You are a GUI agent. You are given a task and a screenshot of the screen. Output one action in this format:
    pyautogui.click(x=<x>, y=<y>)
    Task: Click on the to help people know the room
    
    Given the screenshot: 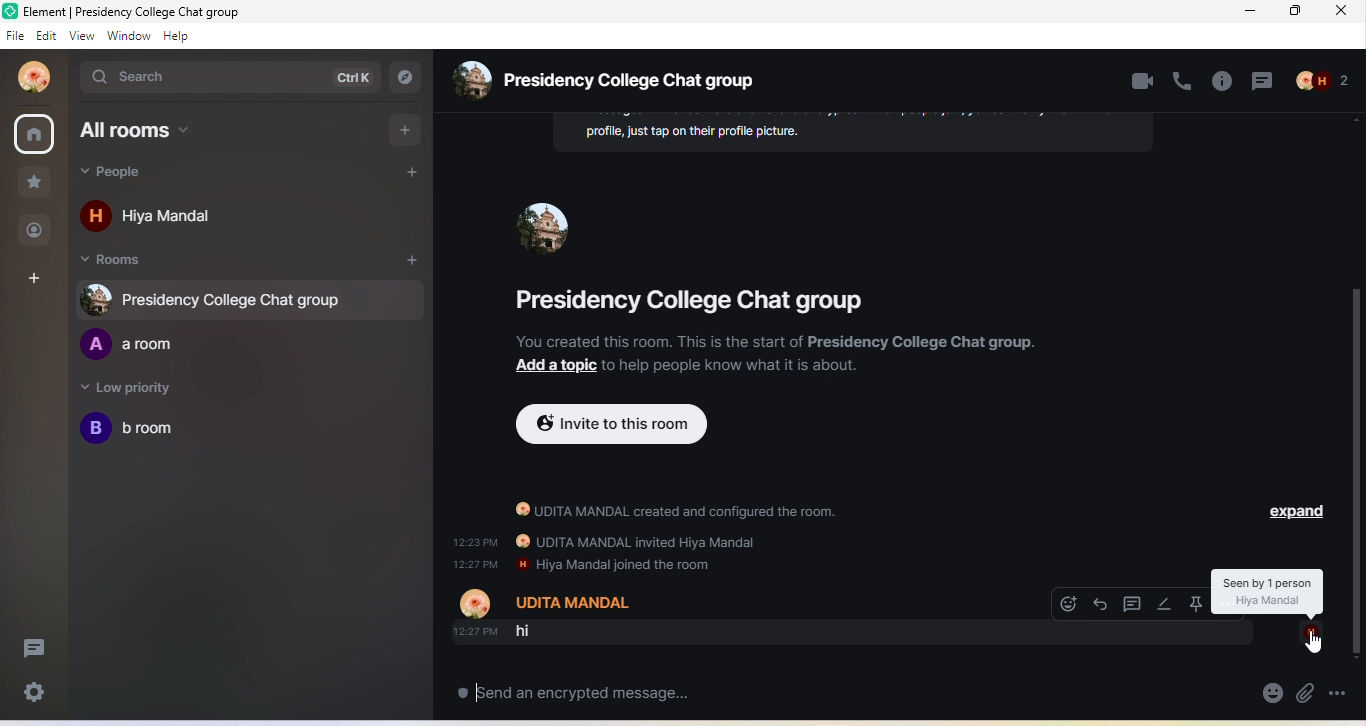 What is the action you would take?
    pyautogui.click(x=727, y=366)
    